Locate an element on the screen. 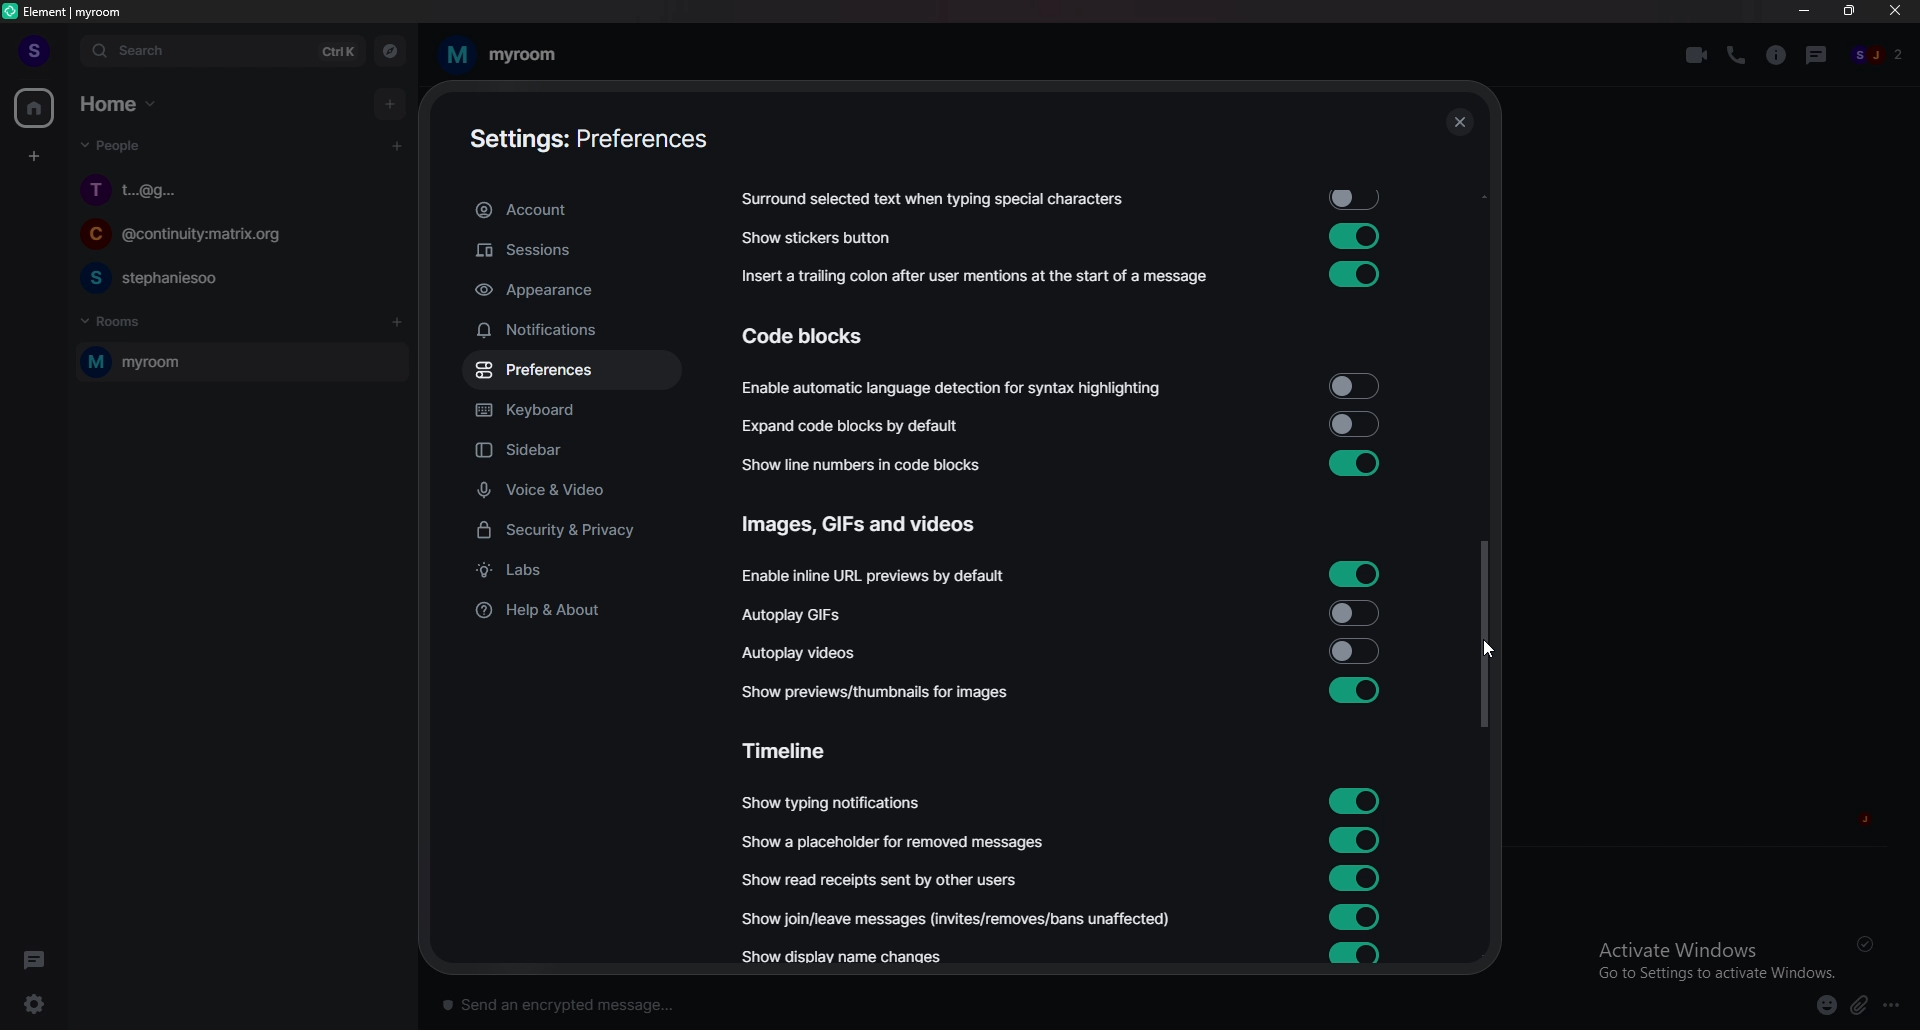  chat is located at coordinates (234, 237).